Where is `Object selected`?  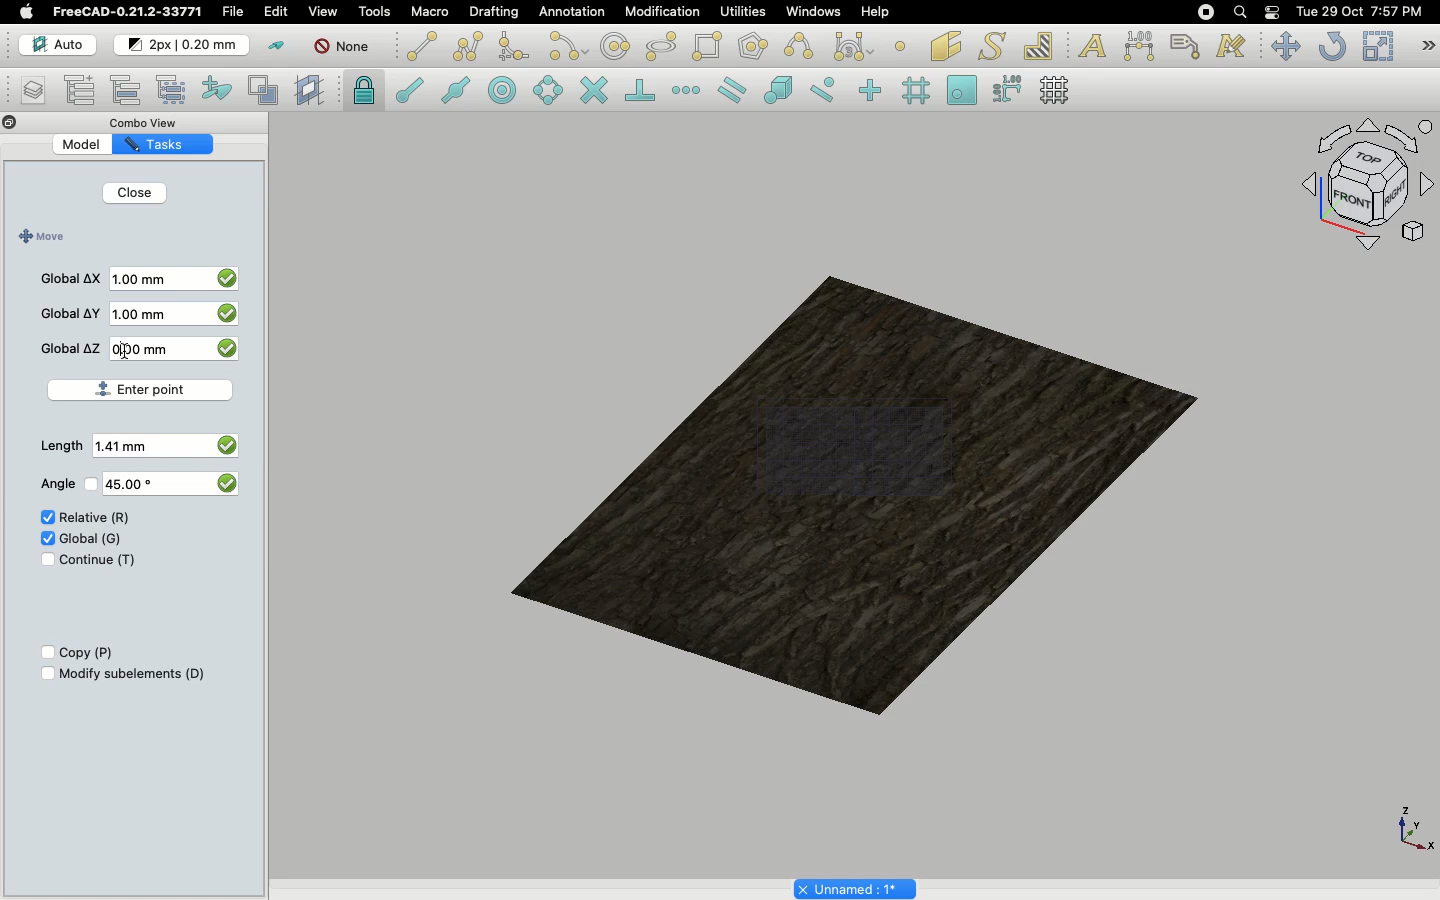 Object selected is located at coordinates (859, 486).